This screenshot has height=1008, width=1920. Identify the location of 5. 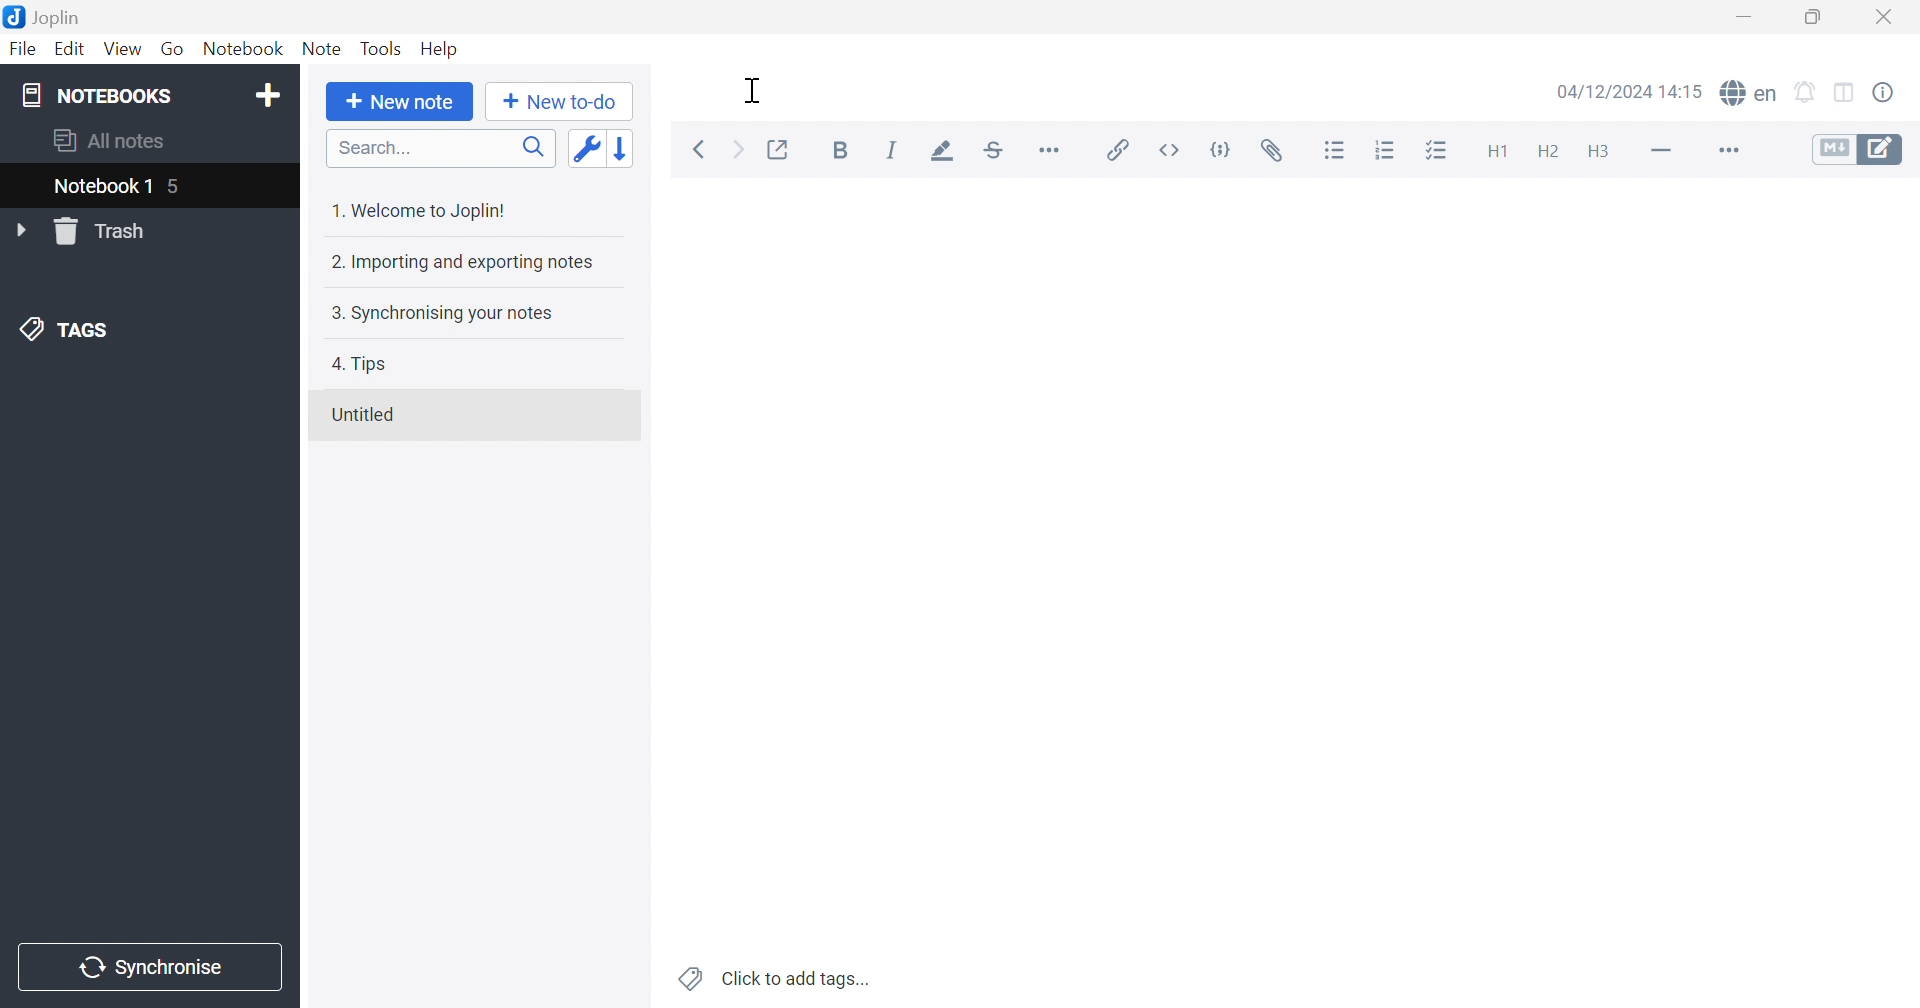
(177, 189).